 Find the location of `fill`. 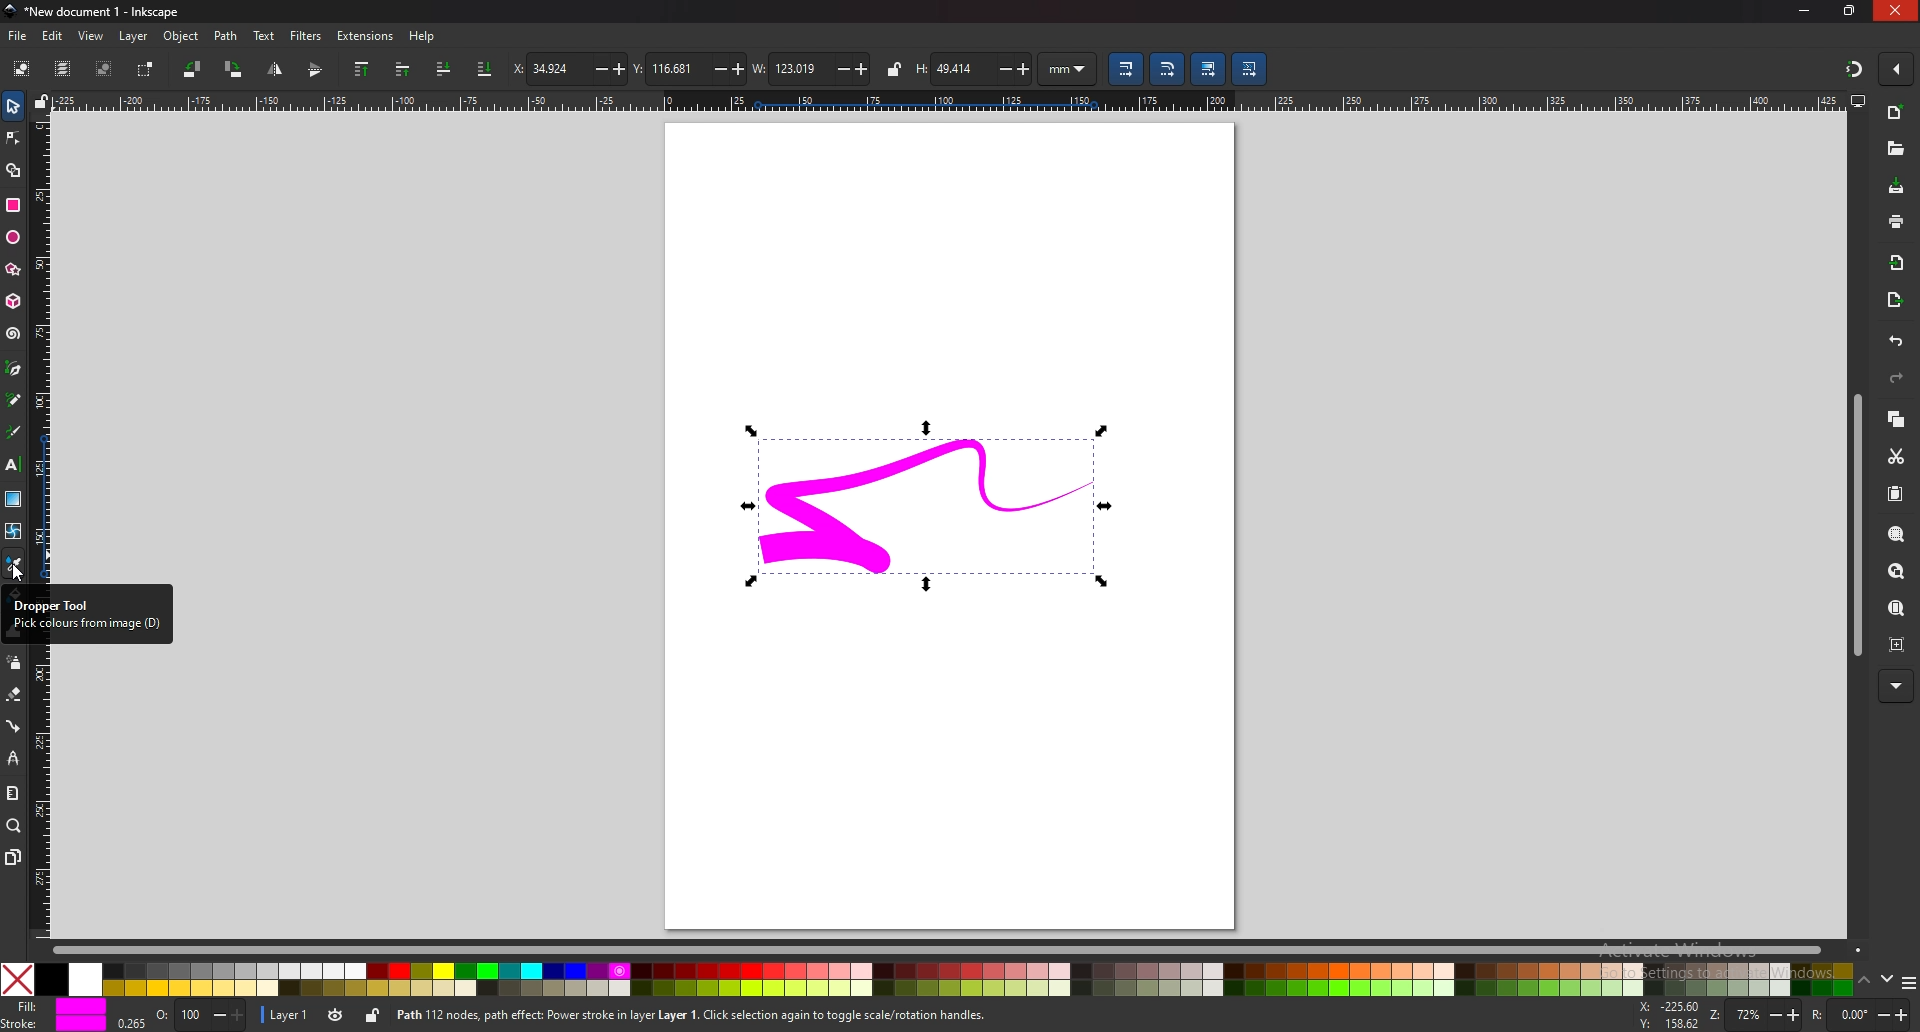

fill is located at coordinates (56, 1005).